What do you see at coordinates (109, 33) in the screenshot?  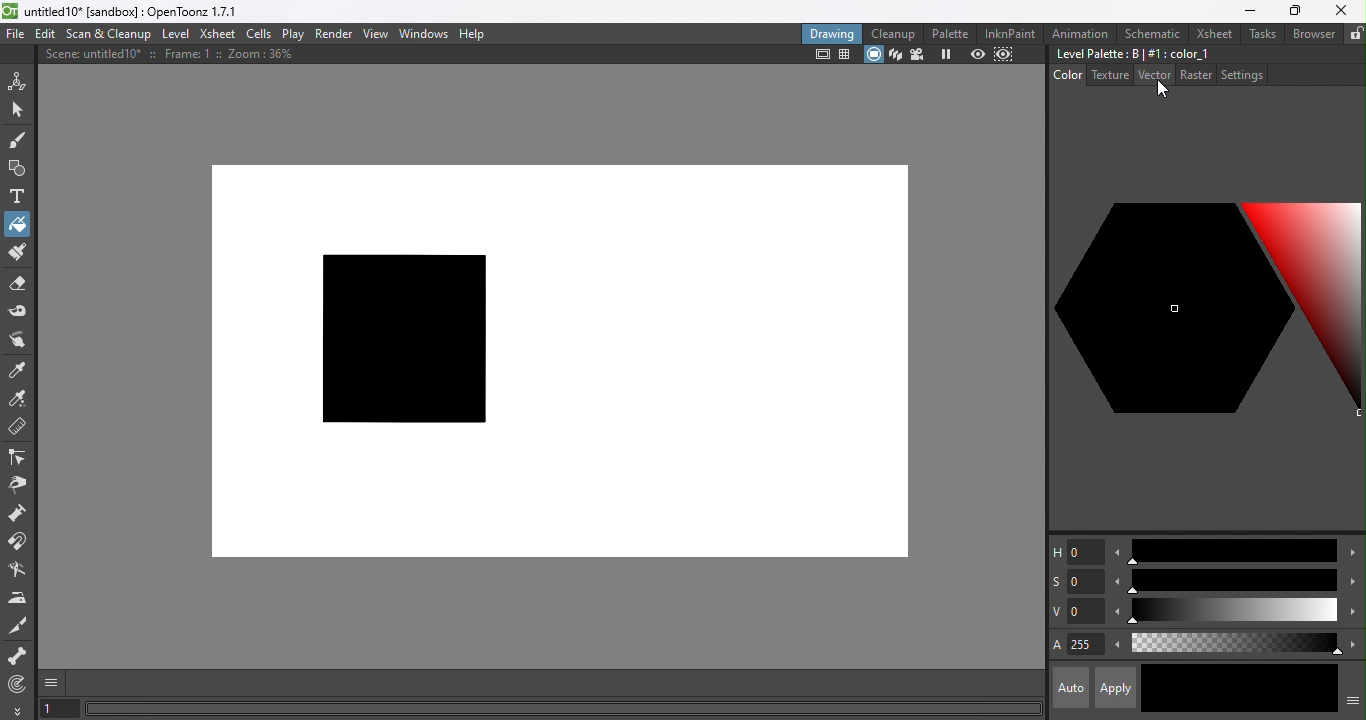 I see `Scan & Cleanup` at bounding box center [109, 33].